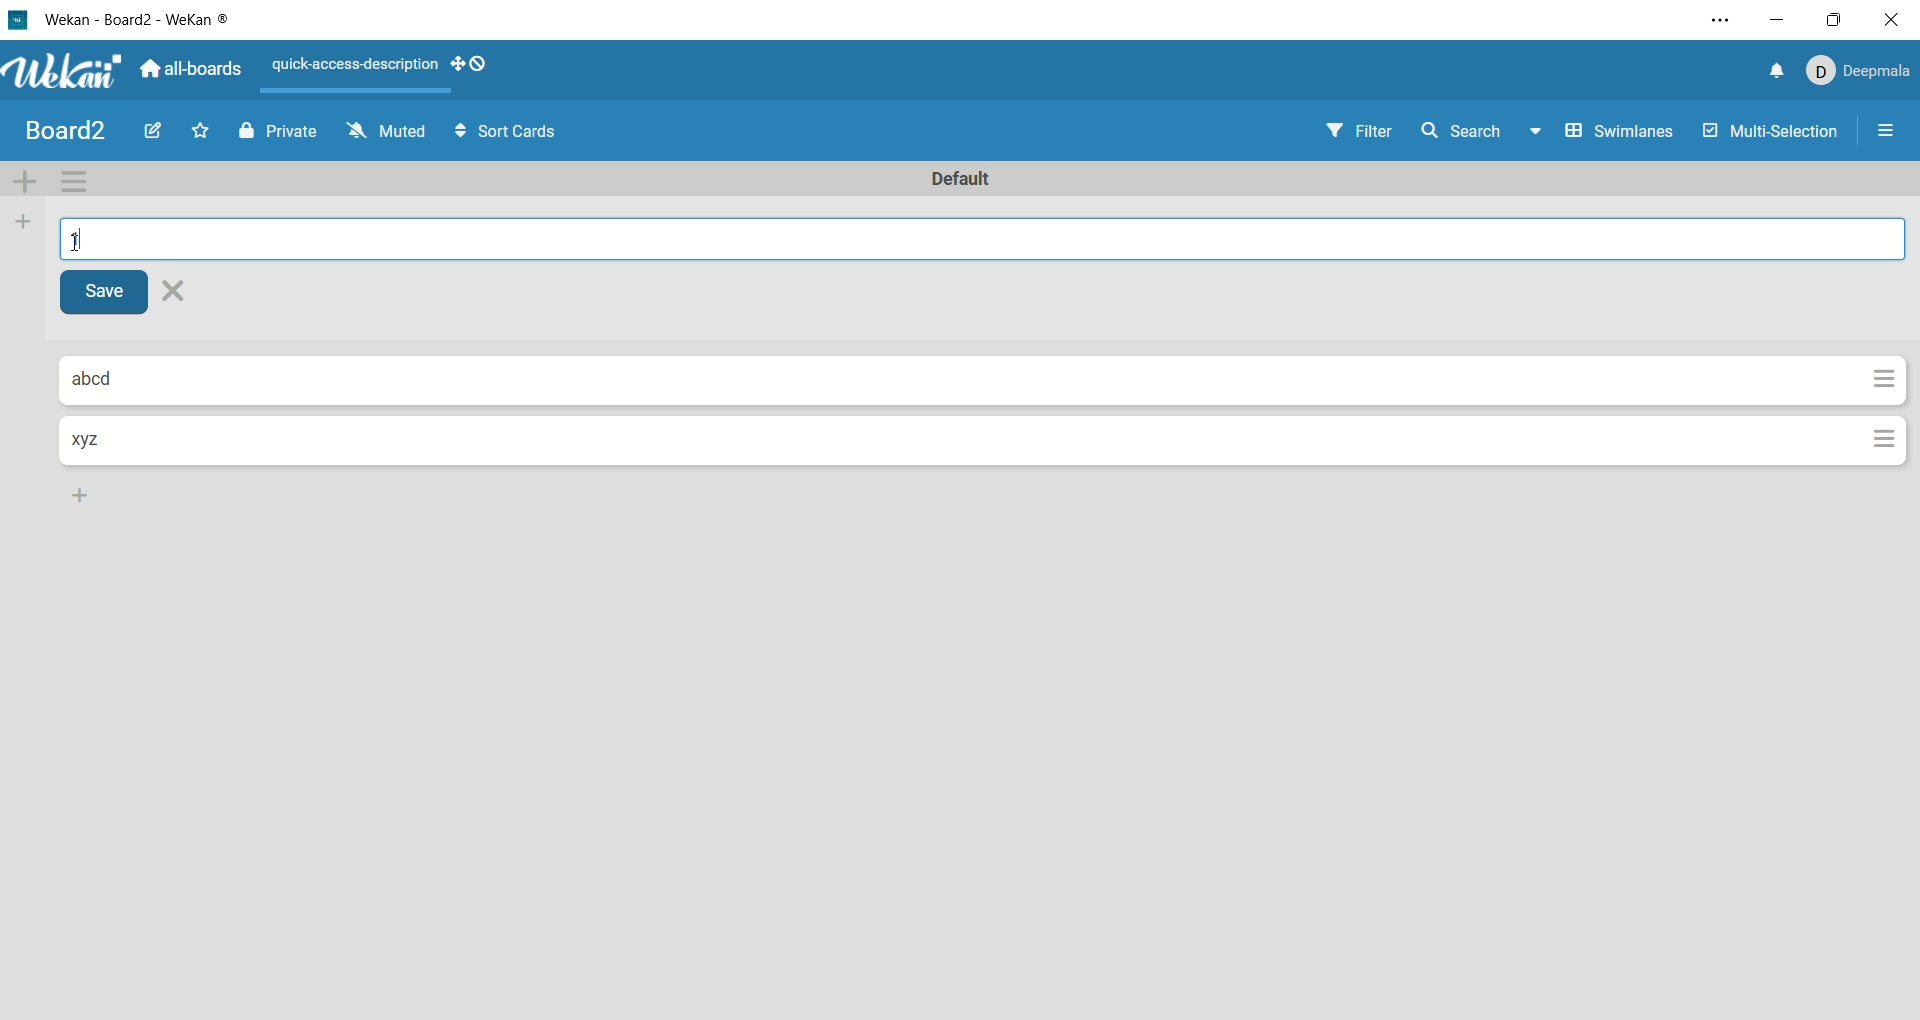 The width and height of the screenshot is (1920, 1020). What do you see at coordinates (477, 66) in the screenshot?
I see `show-desktop-drag-handles` at bounding box center [477, 66].